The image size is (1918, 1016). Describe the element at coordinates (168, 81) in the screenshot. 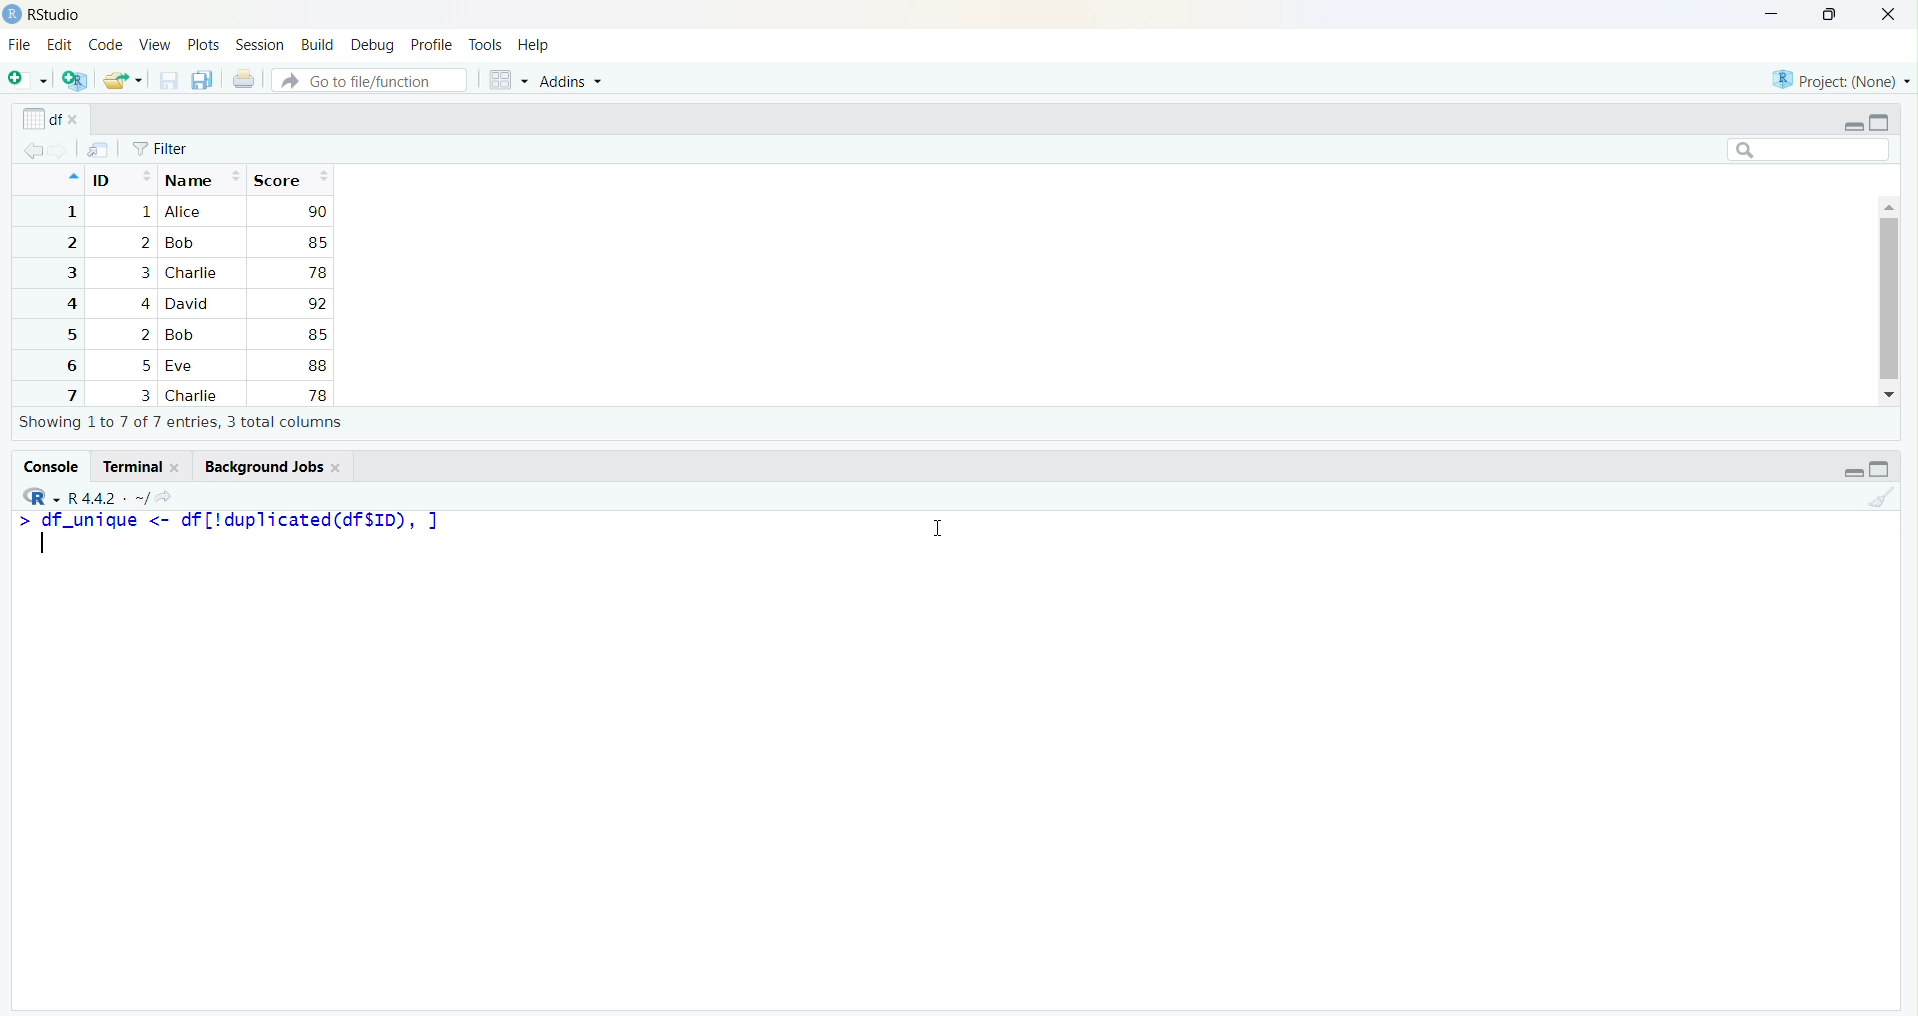

I see `save` at that location.